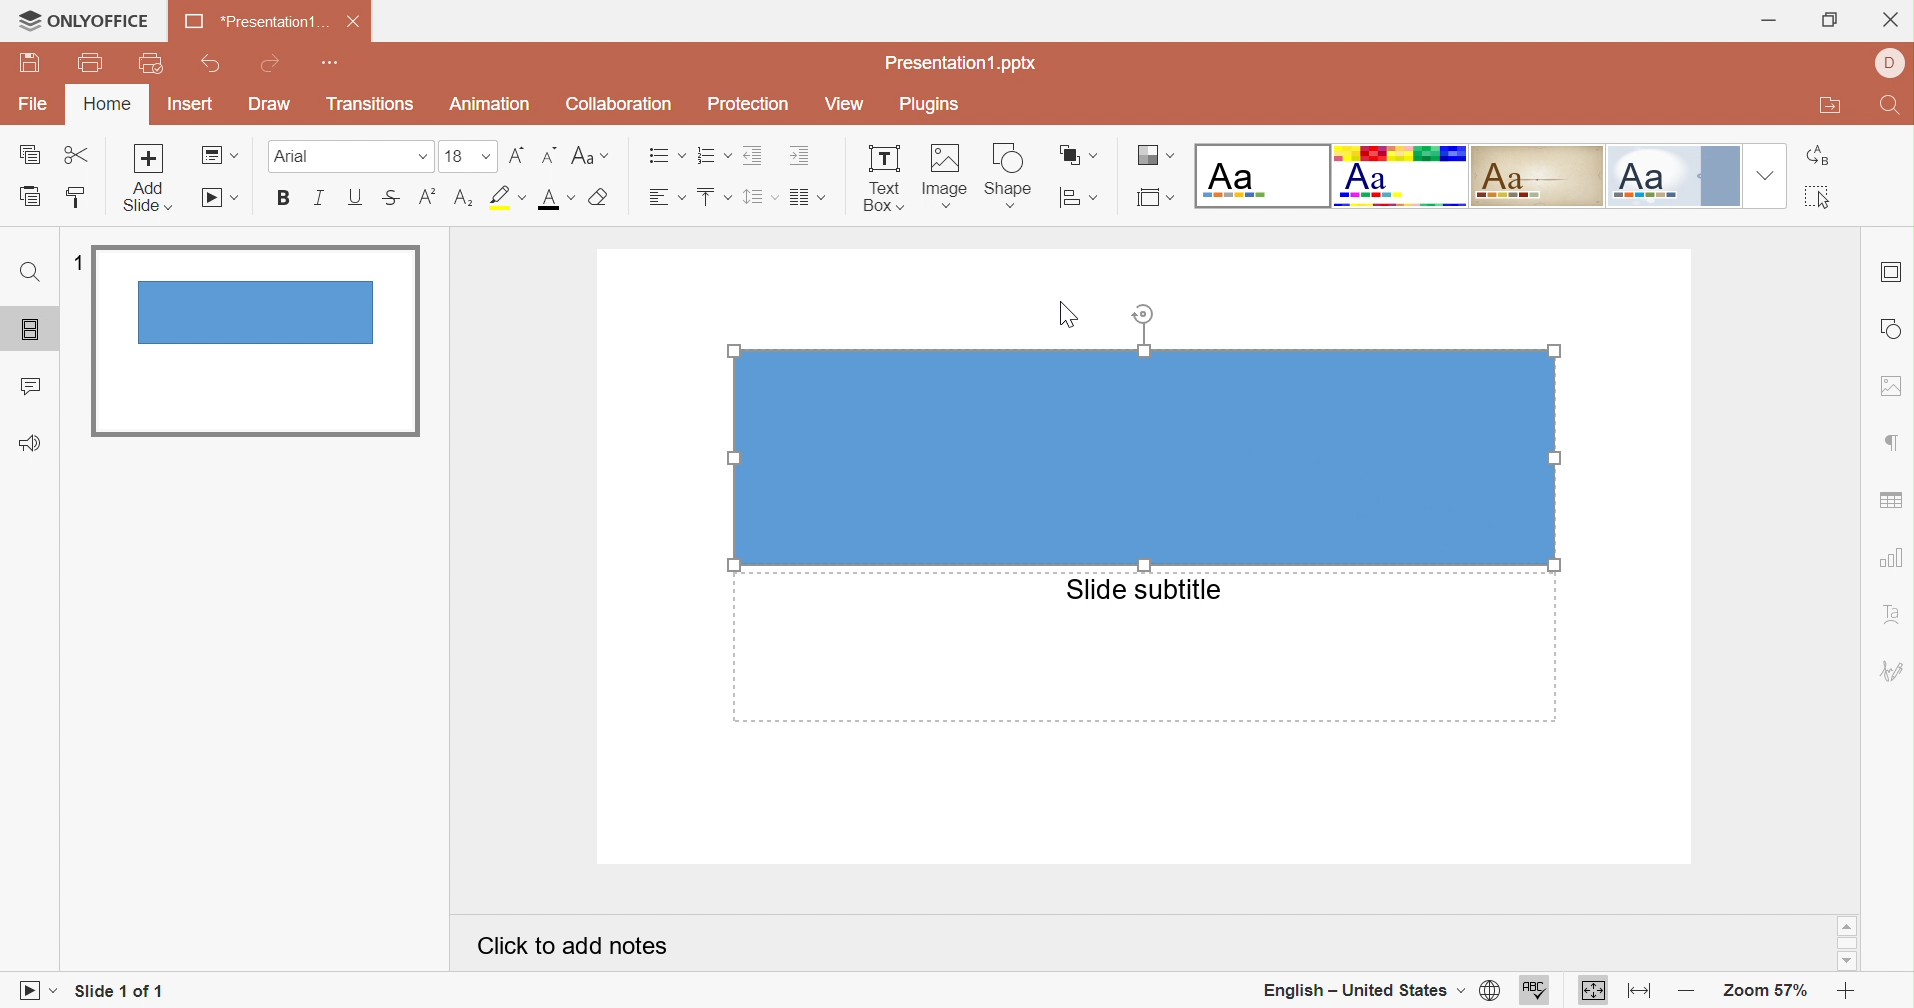 The width and height of the screenshot is (1914, 1008). I want to click on Image, so click(944, 179).